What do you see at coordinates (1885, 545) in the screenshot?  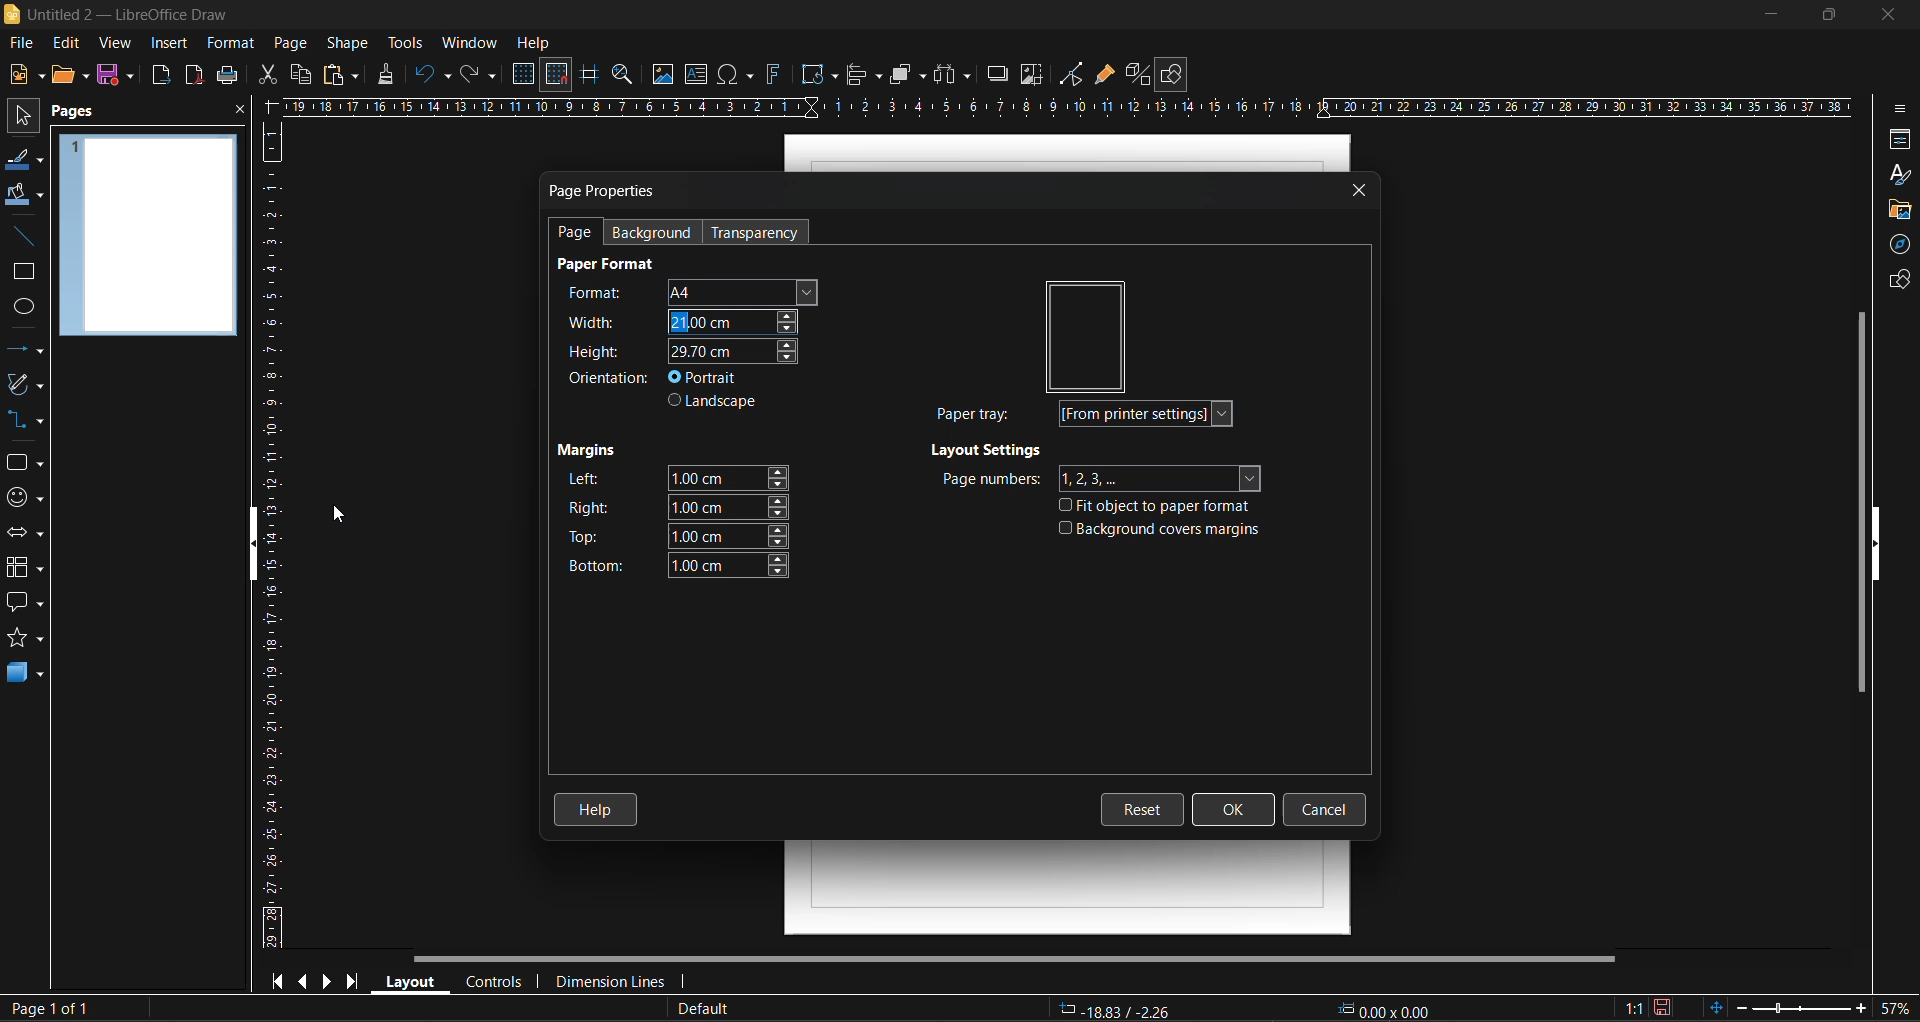 I see `hide` at bounding box center [1885, 545].